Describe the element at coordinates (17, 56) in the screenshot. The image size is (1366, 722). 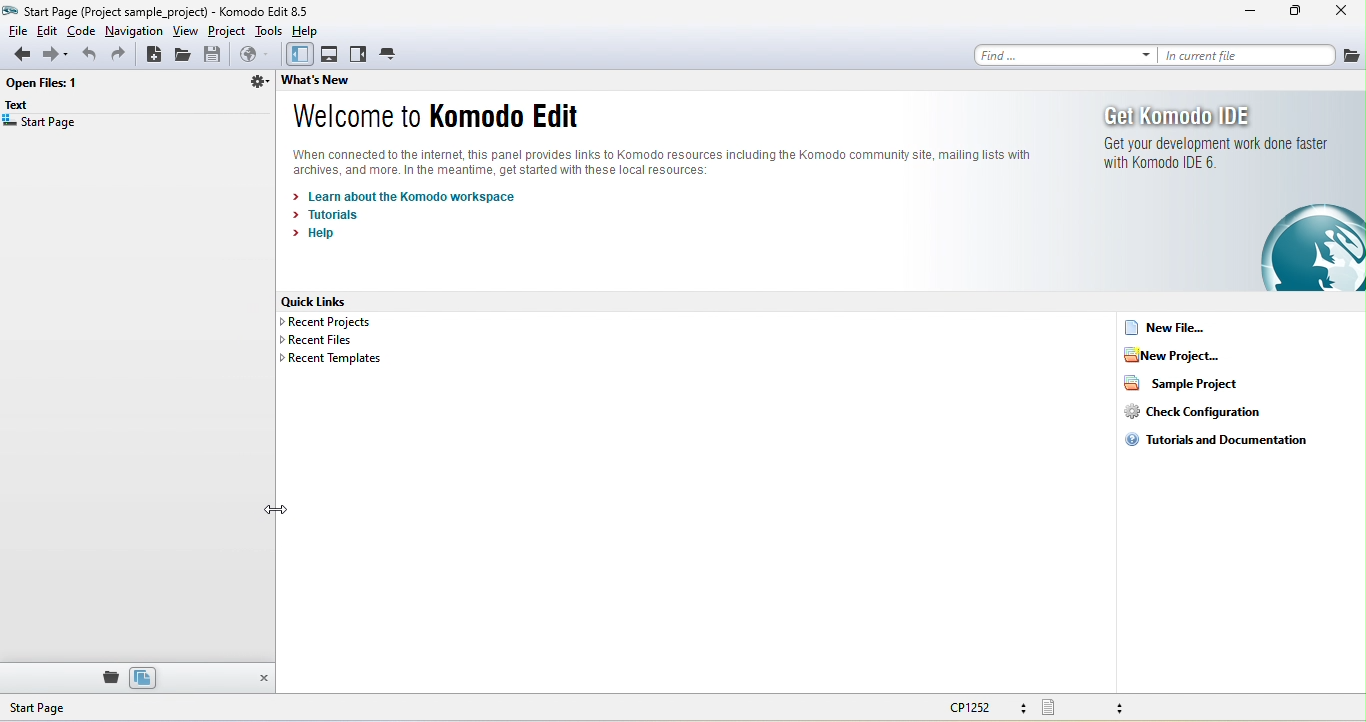
I see `back` at that location.